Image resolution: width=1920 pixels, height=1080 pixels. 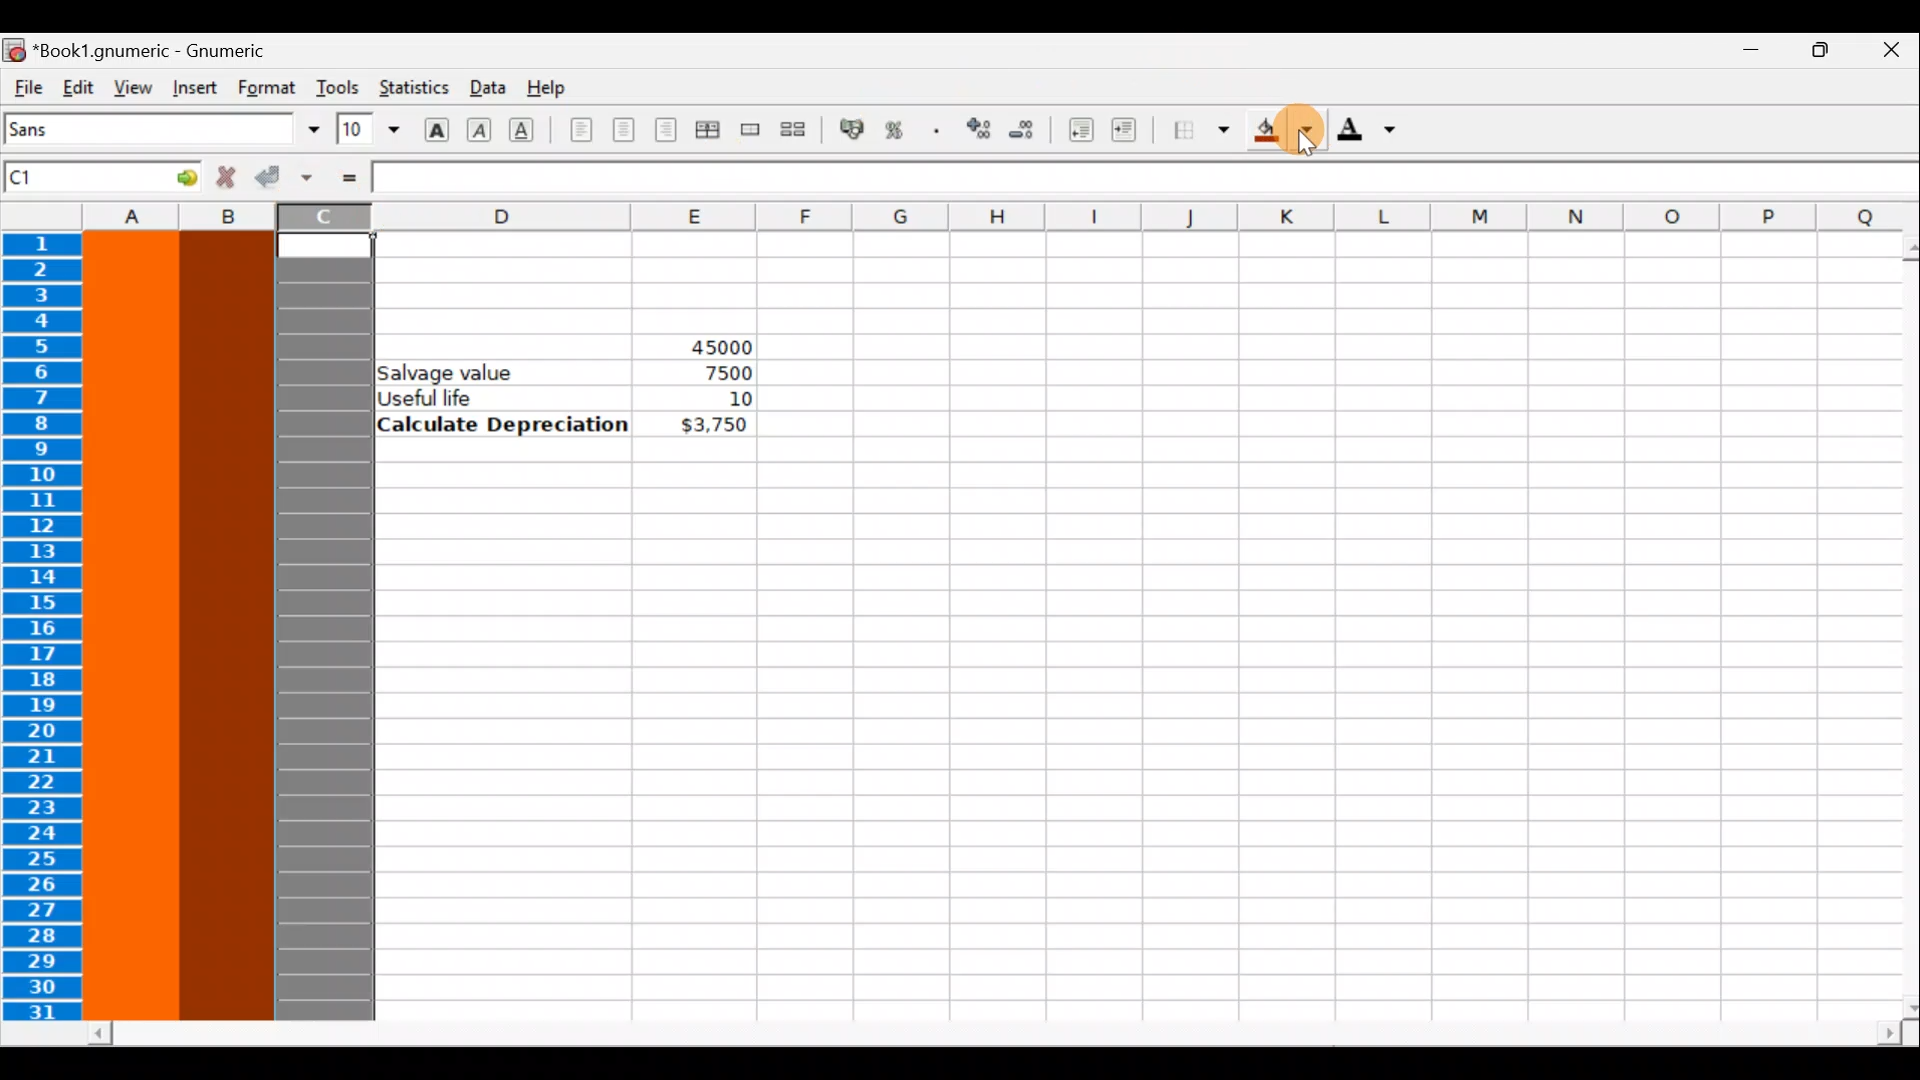 I want to click on Format the selection as accounting, so click(x=853, y=132).